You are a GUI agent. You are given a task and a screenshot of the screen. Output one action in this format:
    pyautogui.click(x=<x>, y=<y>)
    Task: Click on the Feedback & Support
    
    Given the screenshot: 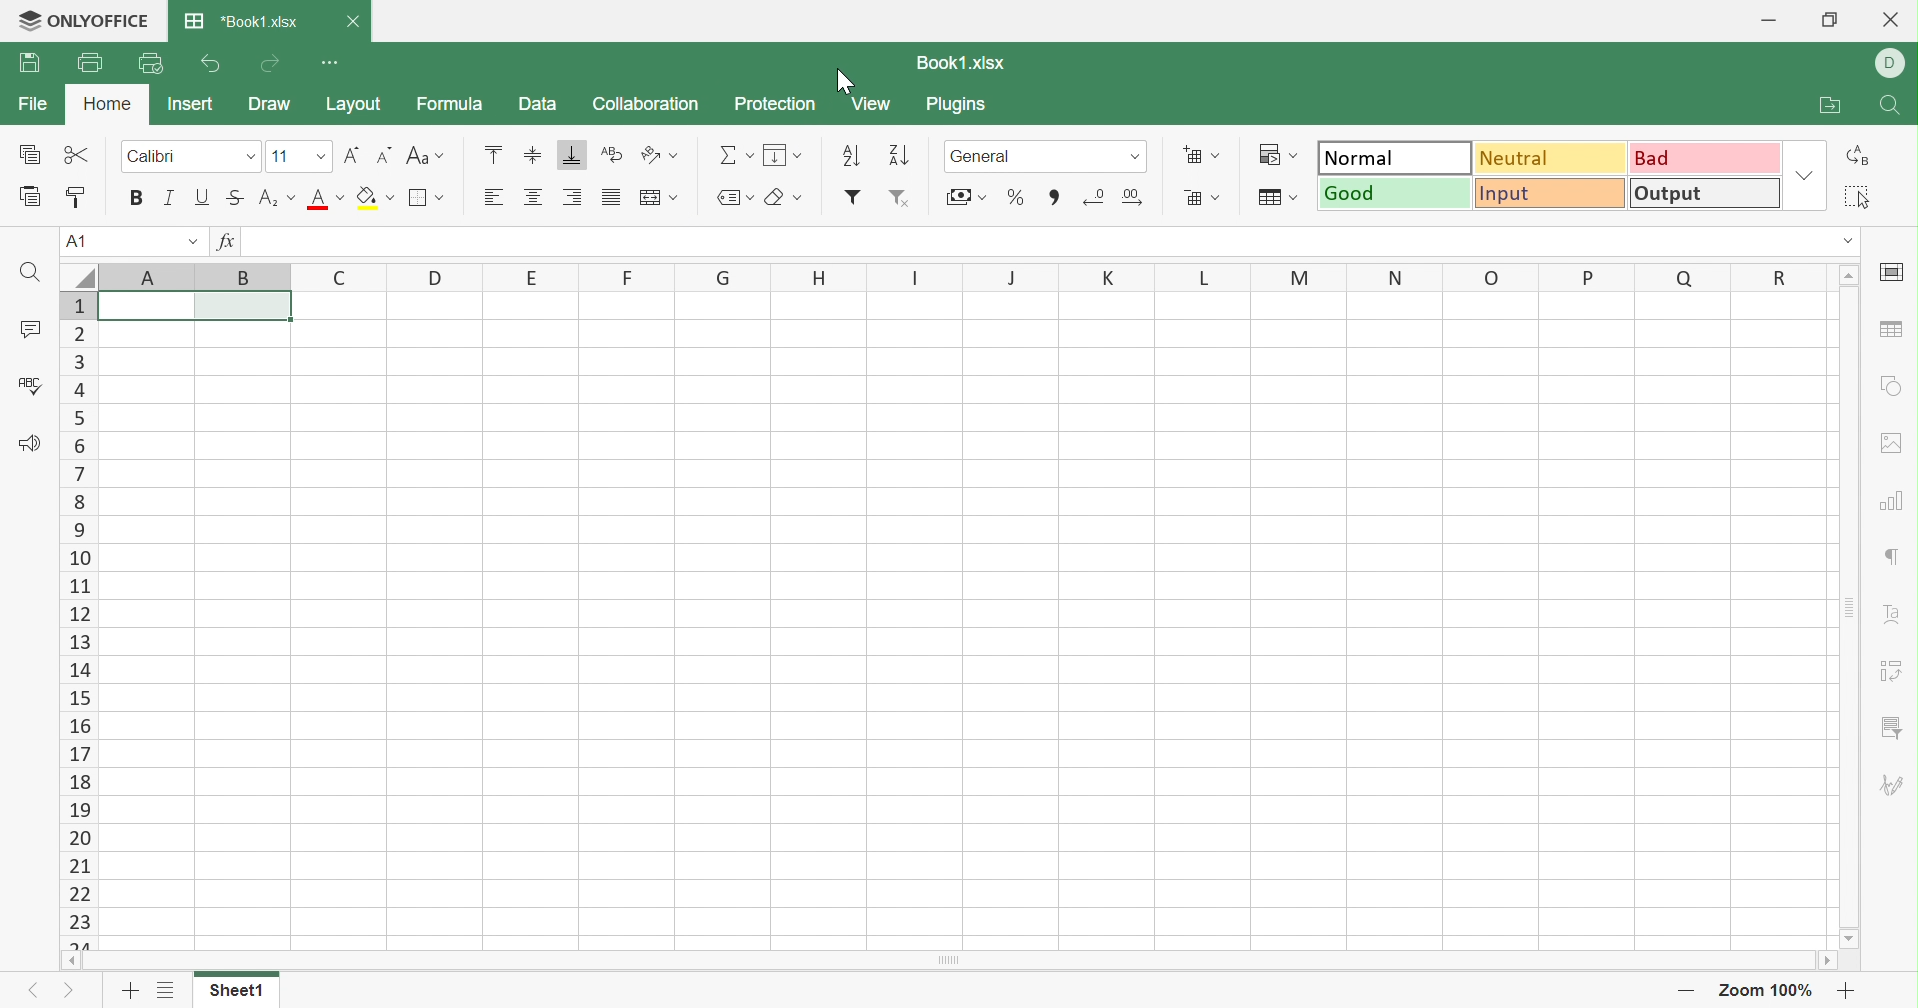 What is the action you would take?
    pyautogui.click(x=32, y=444)
    